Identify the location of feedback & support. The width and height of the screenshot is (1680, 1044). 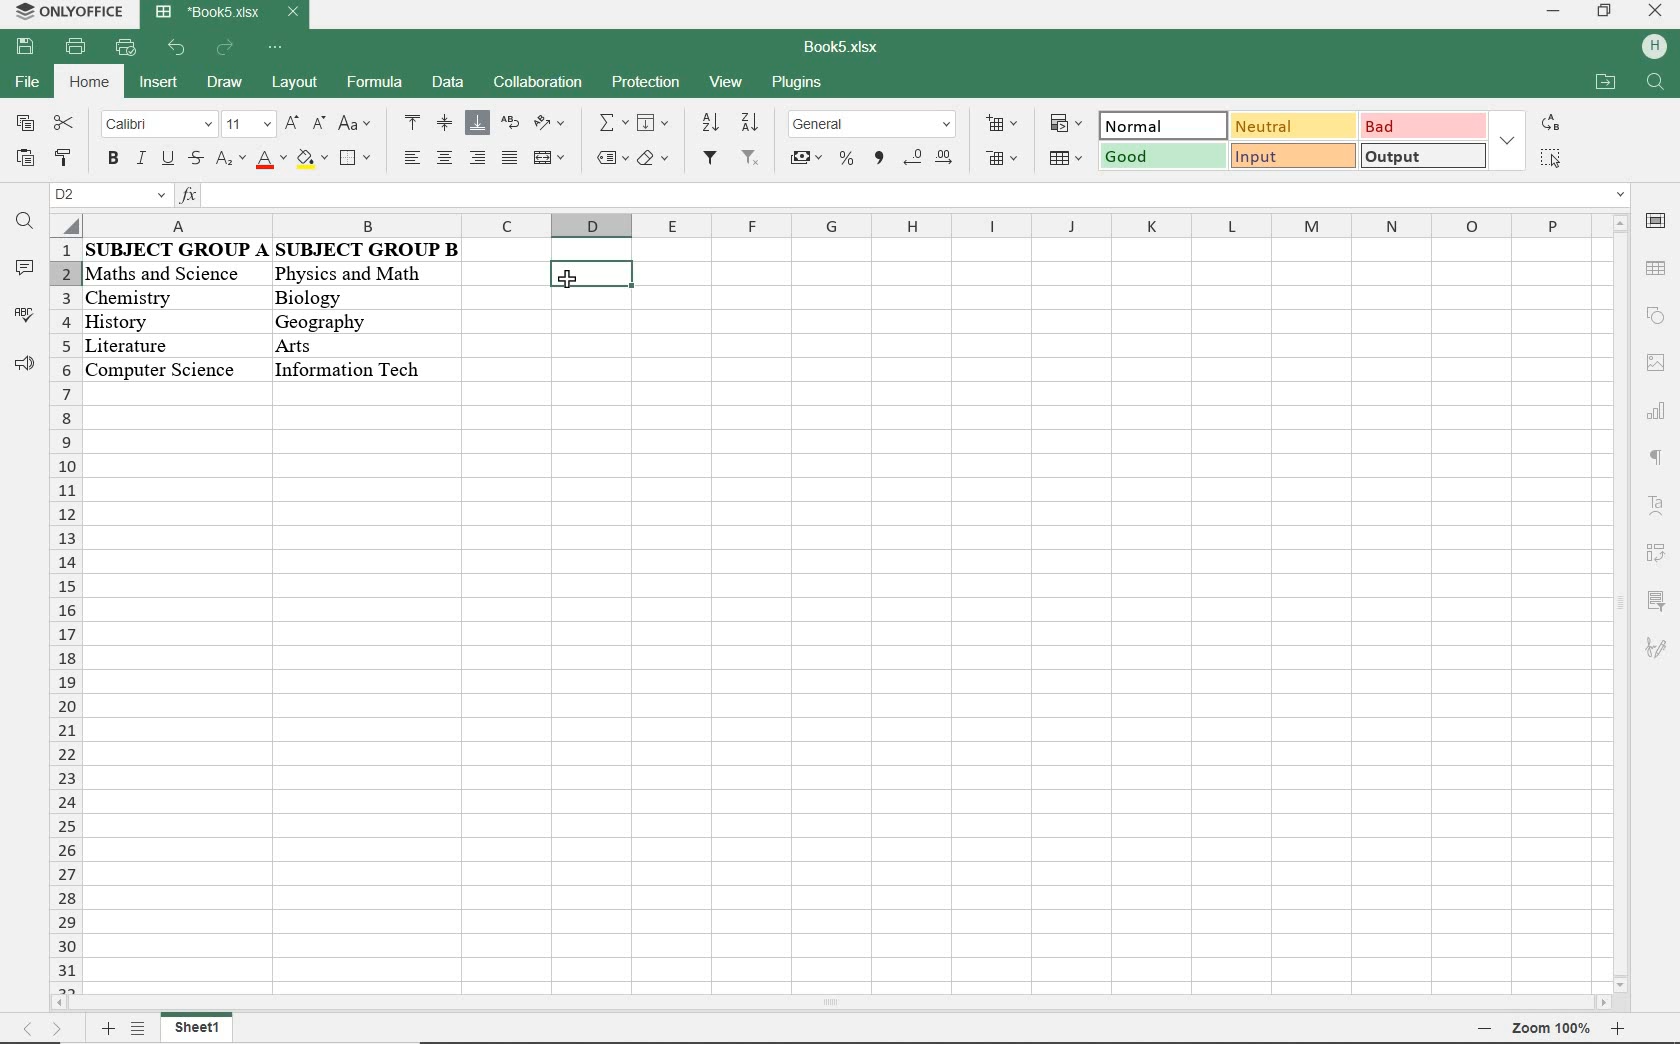
(25, 364).